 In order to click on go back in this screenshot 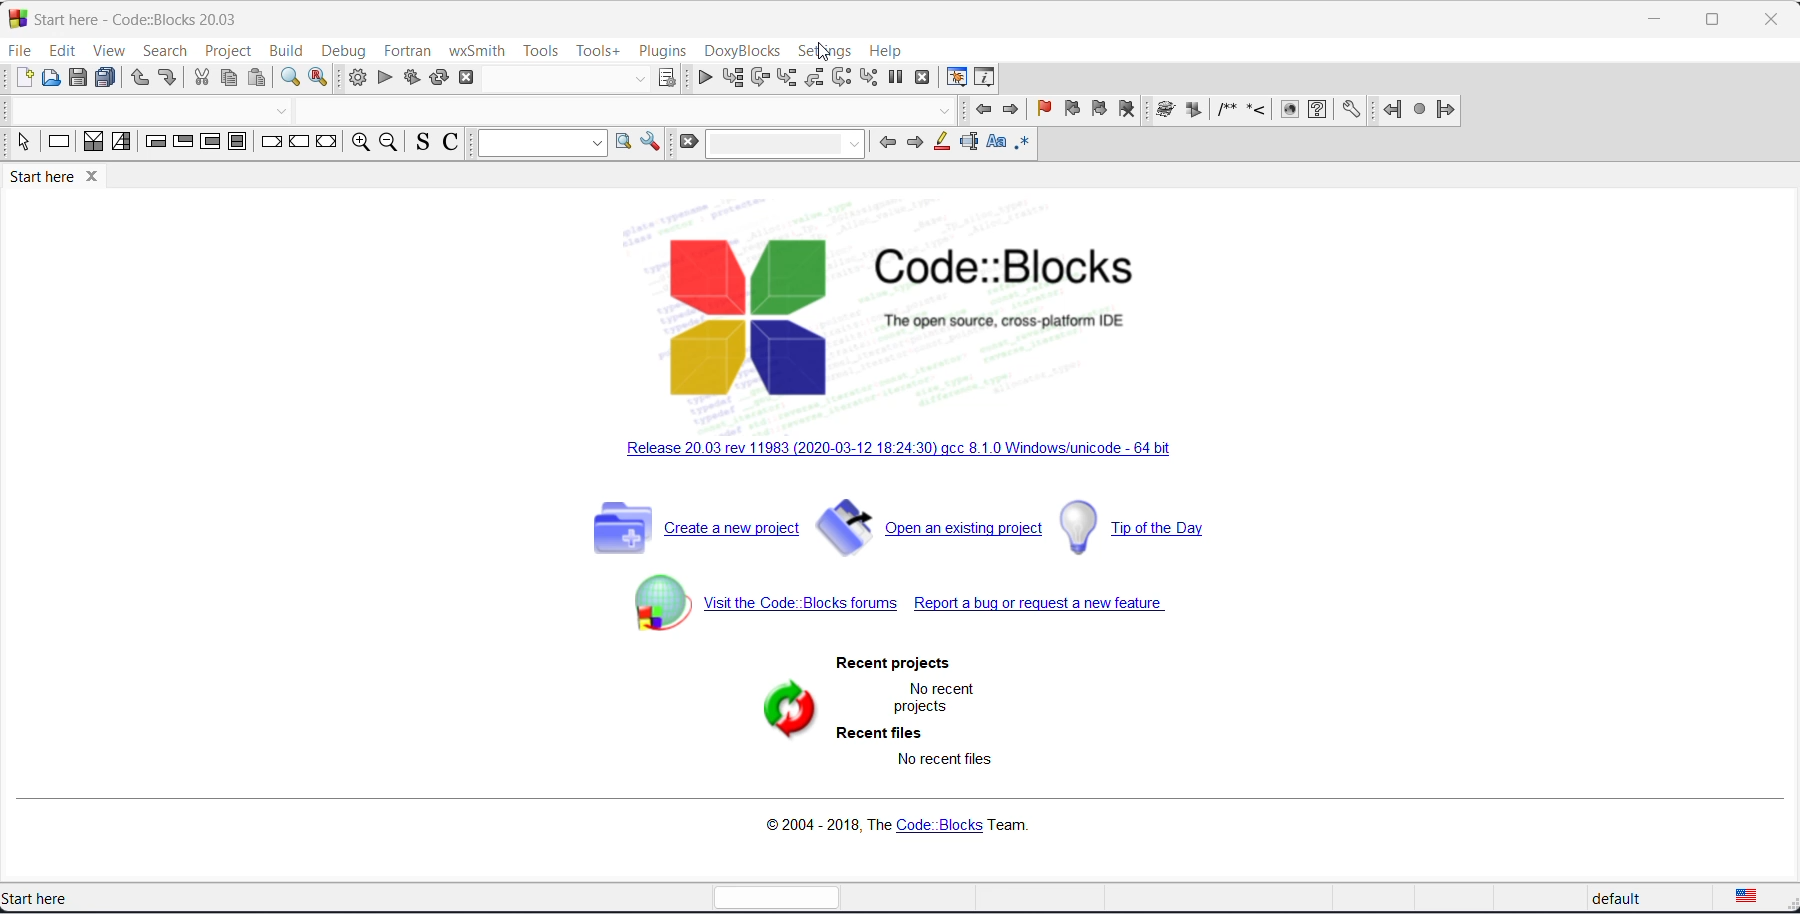, I will do `click(984, 110)`.